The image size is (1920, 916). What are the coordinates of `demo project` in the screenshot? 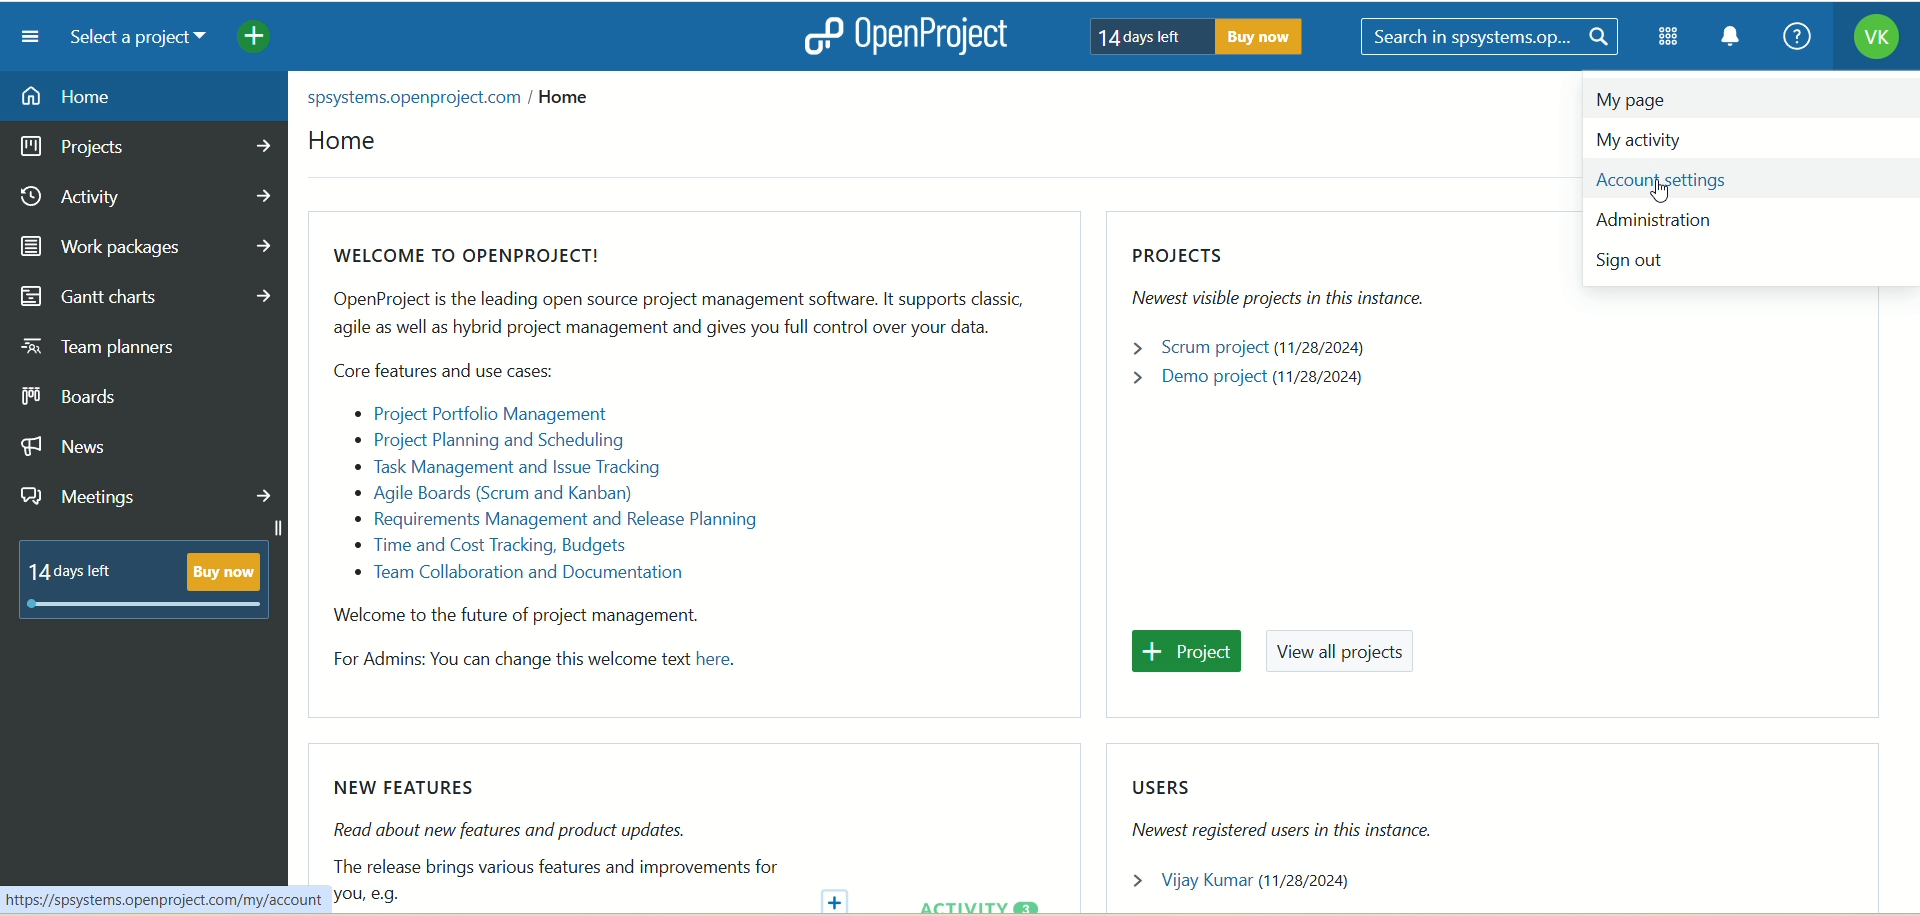 It's located at (1253, 379).